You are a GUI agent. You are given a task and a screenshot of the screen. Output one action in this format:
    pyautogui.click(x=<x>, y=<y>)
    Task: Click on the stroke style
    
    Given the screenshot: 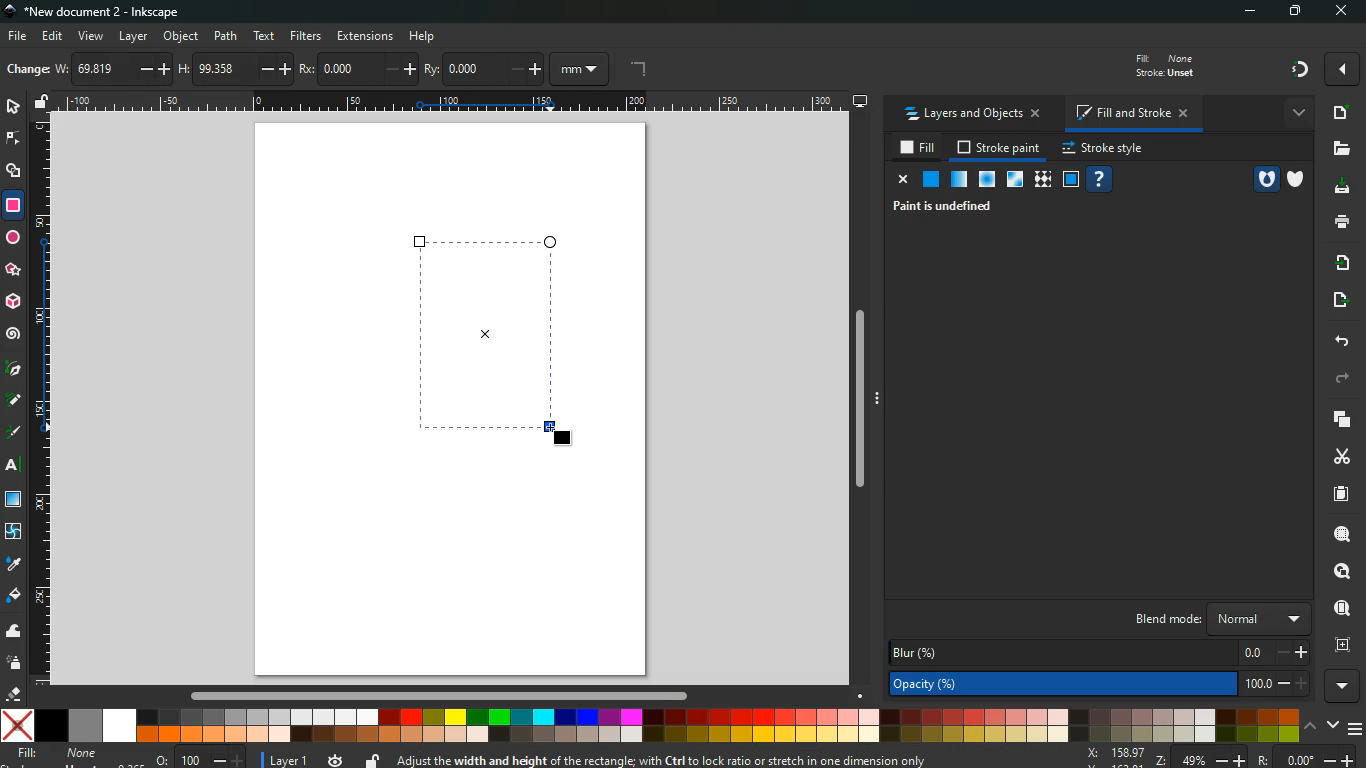 What is the action you would take?
    pyautogui.click(x=1105, y=150)
    